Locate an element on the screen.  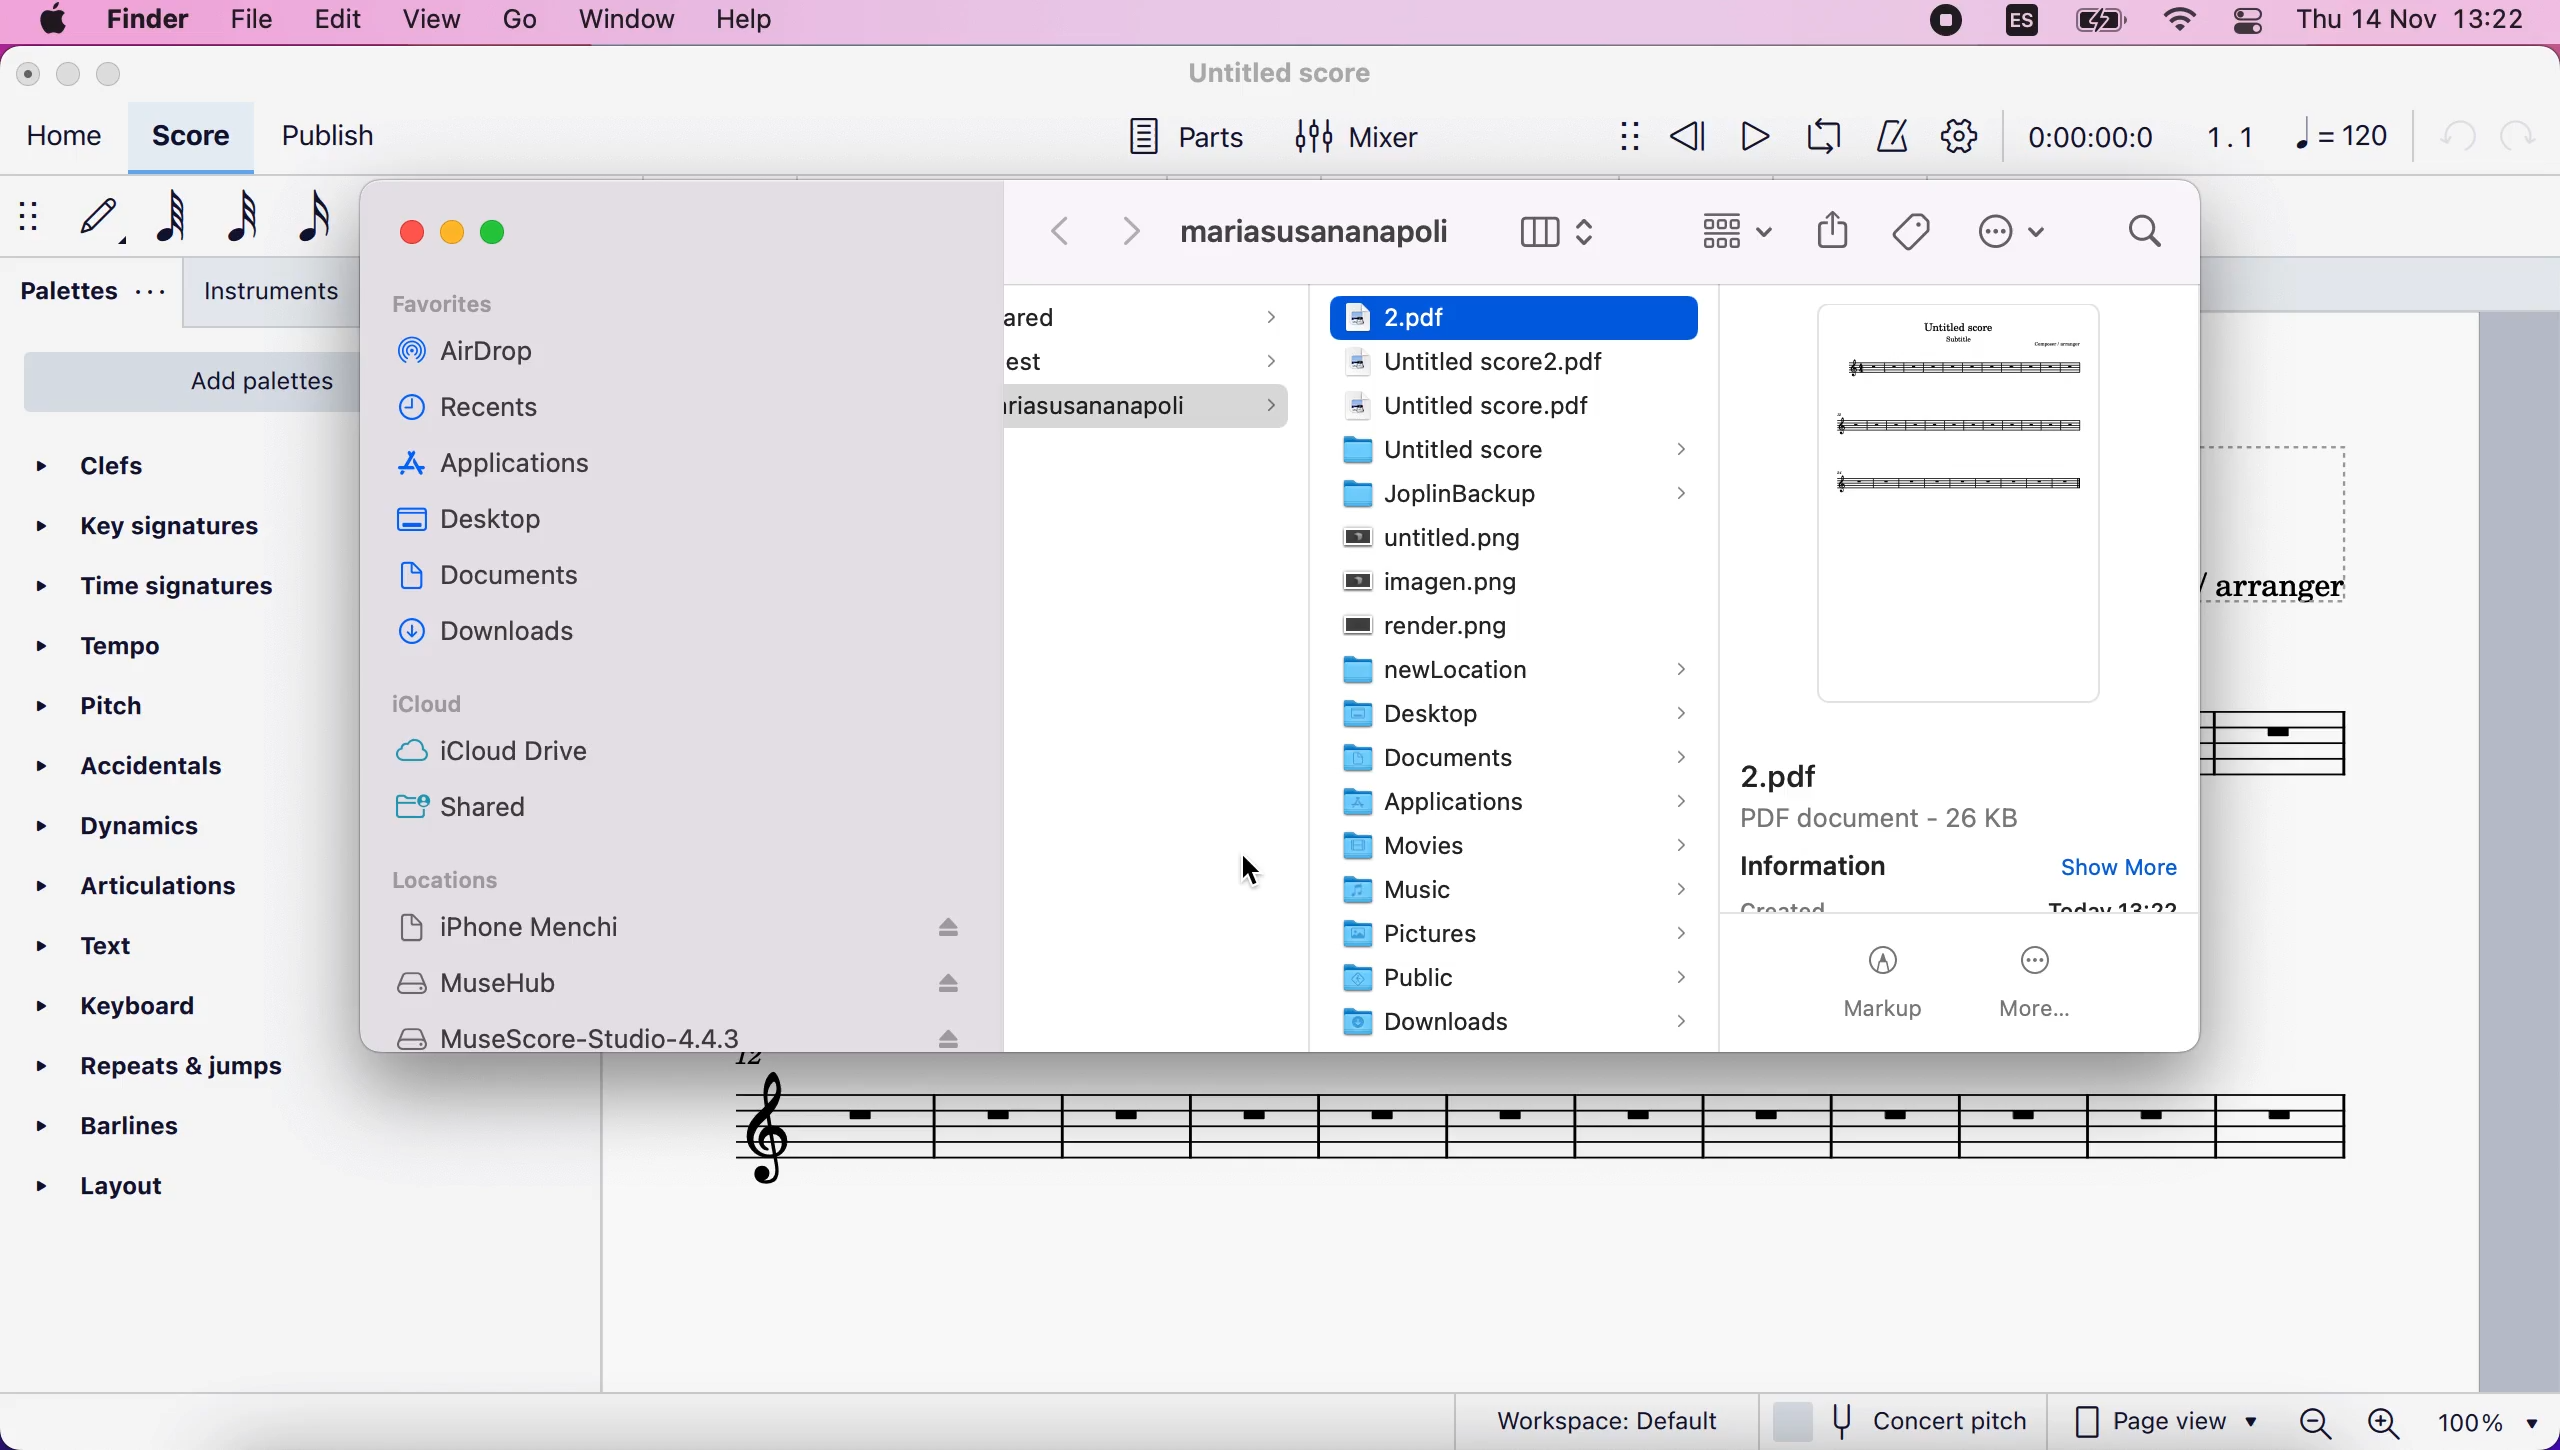
zoom in is located at coordinates (2389, 1420).